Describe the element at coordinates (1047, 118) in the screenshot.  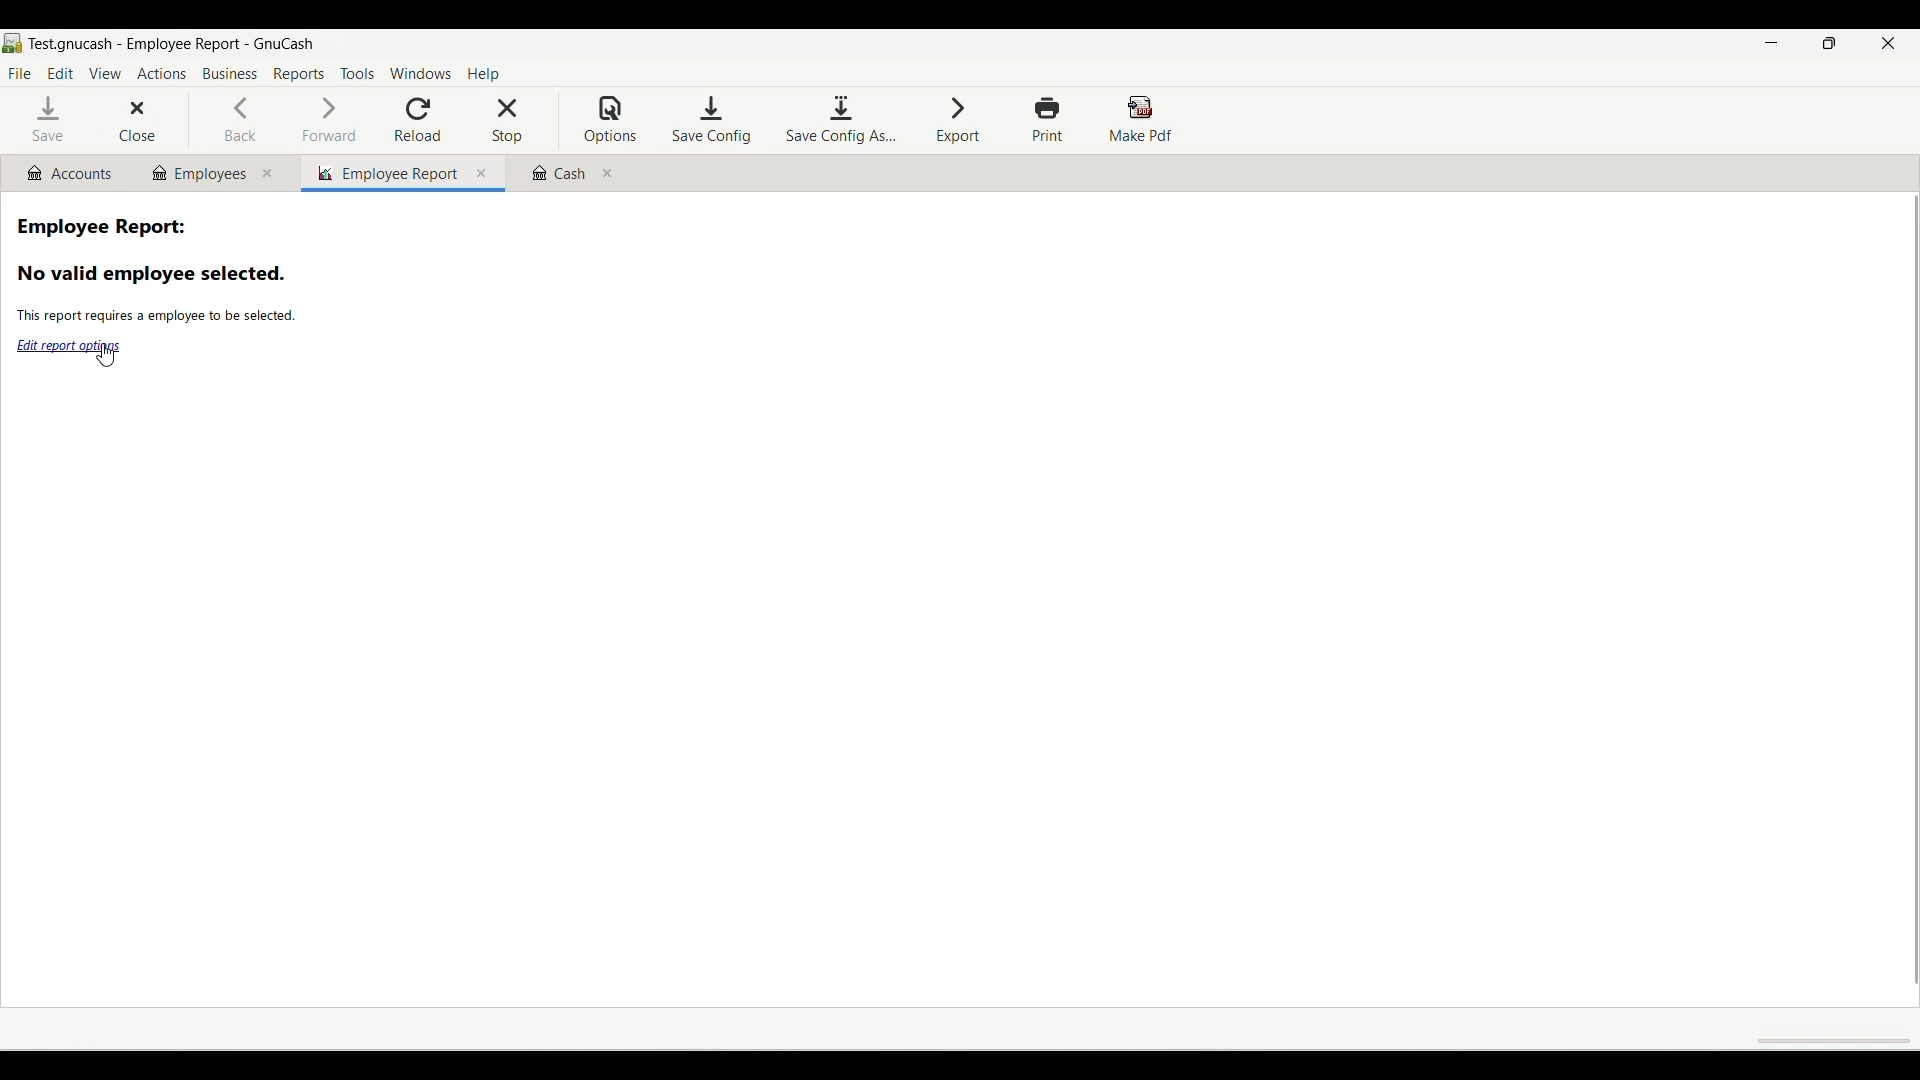
I see `Print` at that location.